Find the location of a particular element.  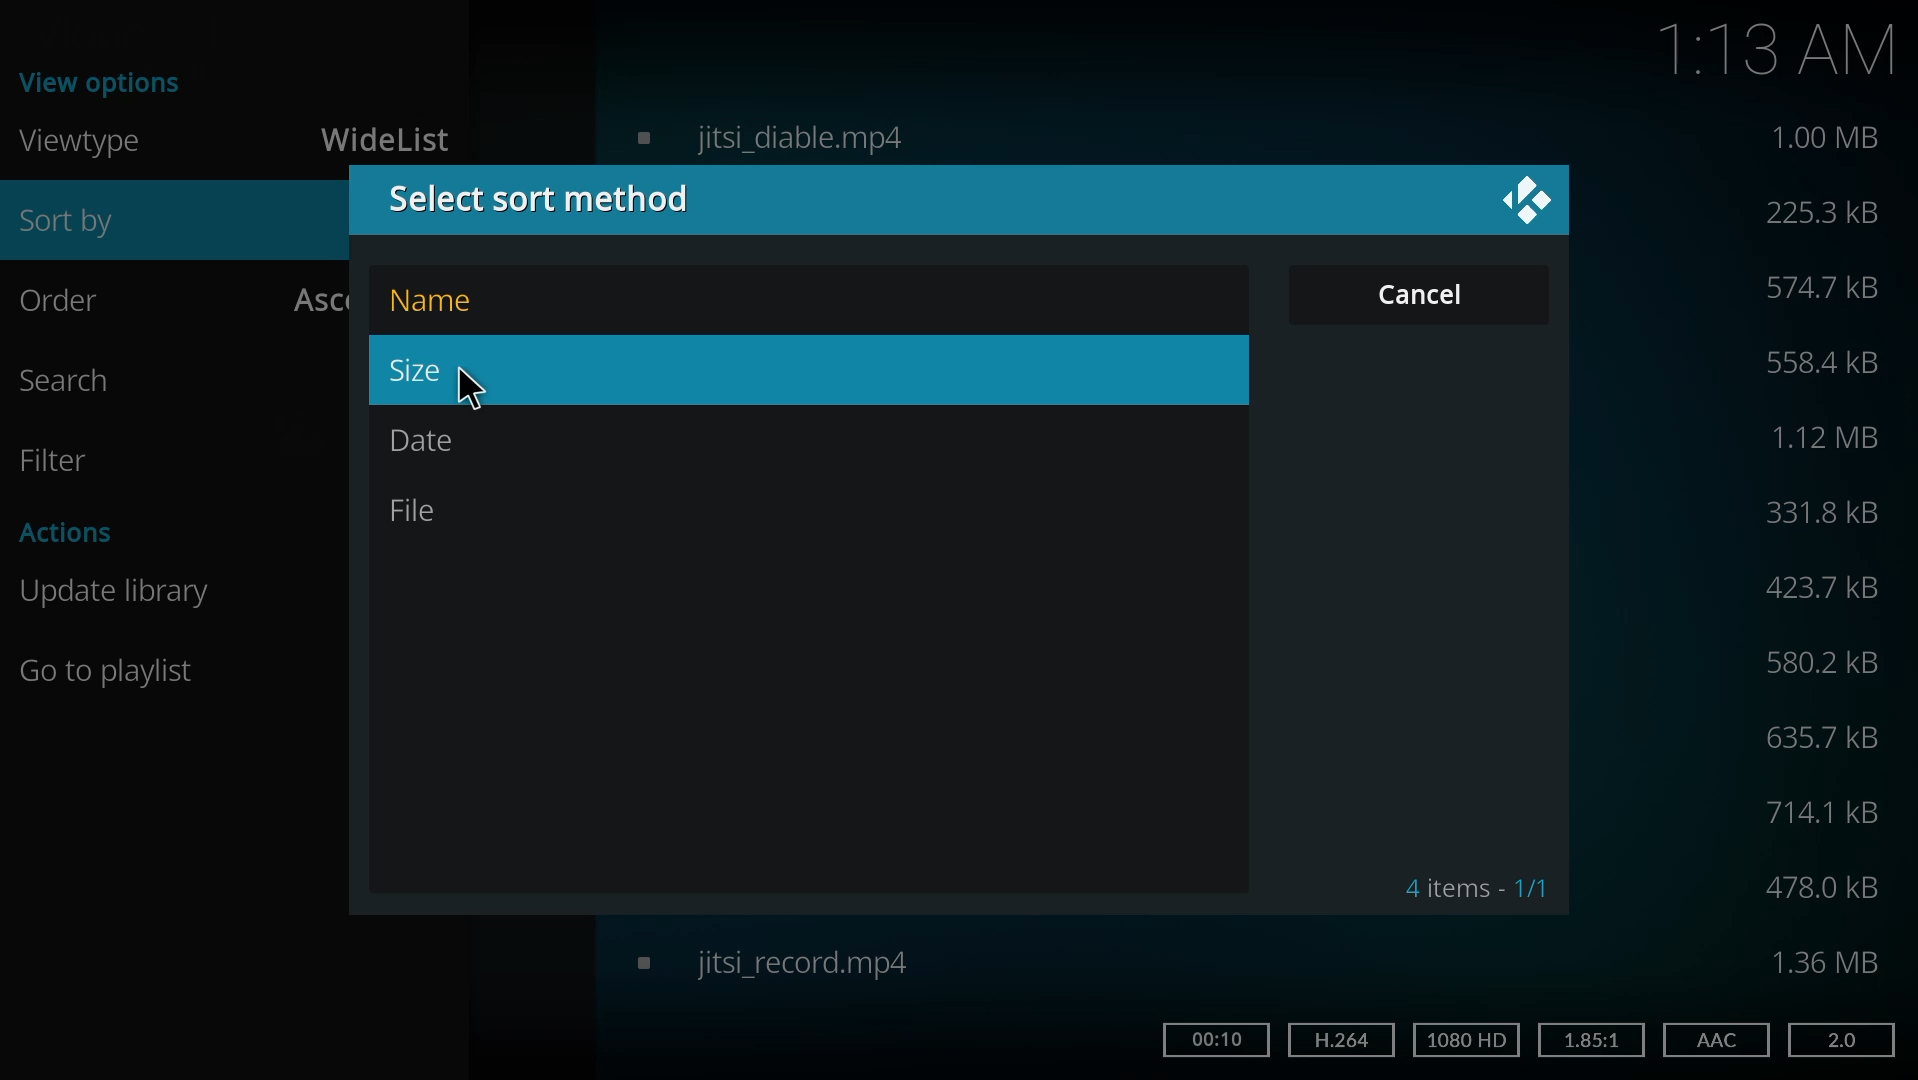

select is located at coordinates (547, 197).